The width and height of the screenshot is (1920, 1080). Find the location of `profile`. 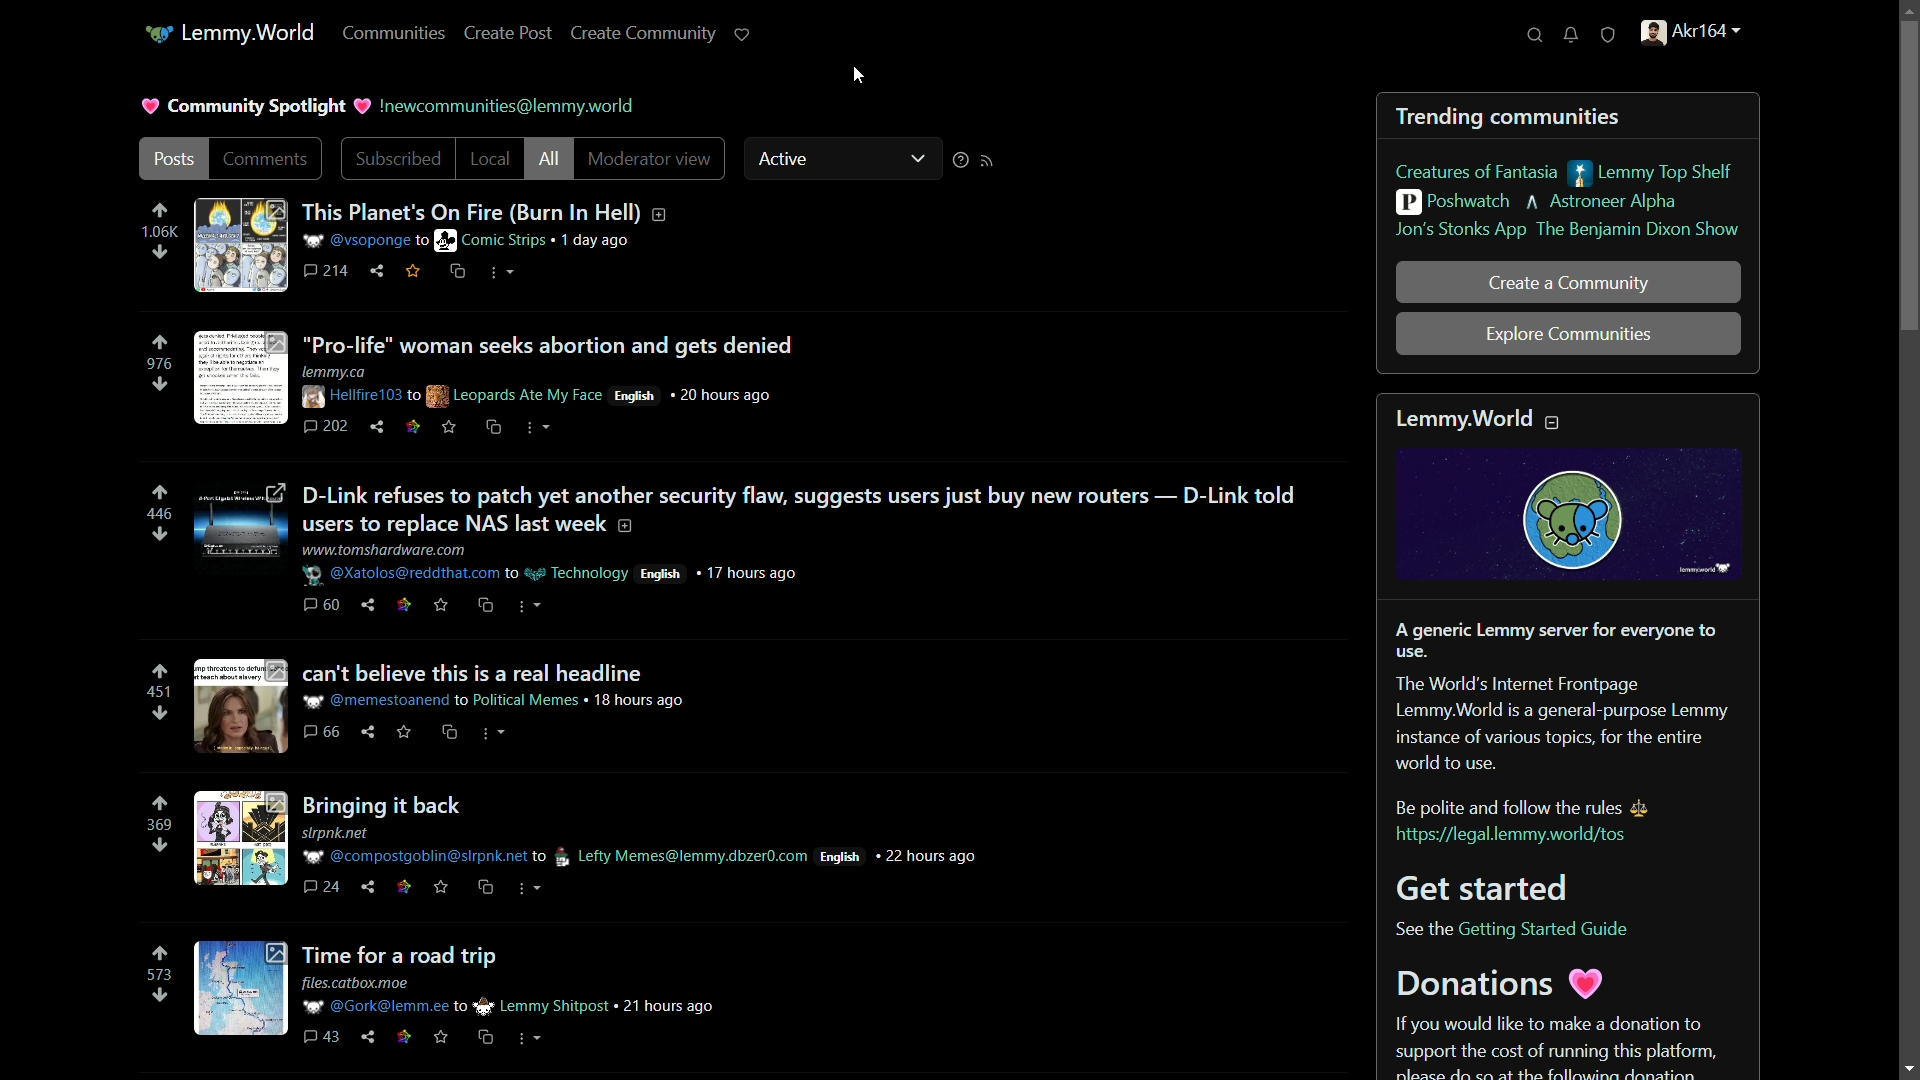

profile is located at coordinates (1690, 32).